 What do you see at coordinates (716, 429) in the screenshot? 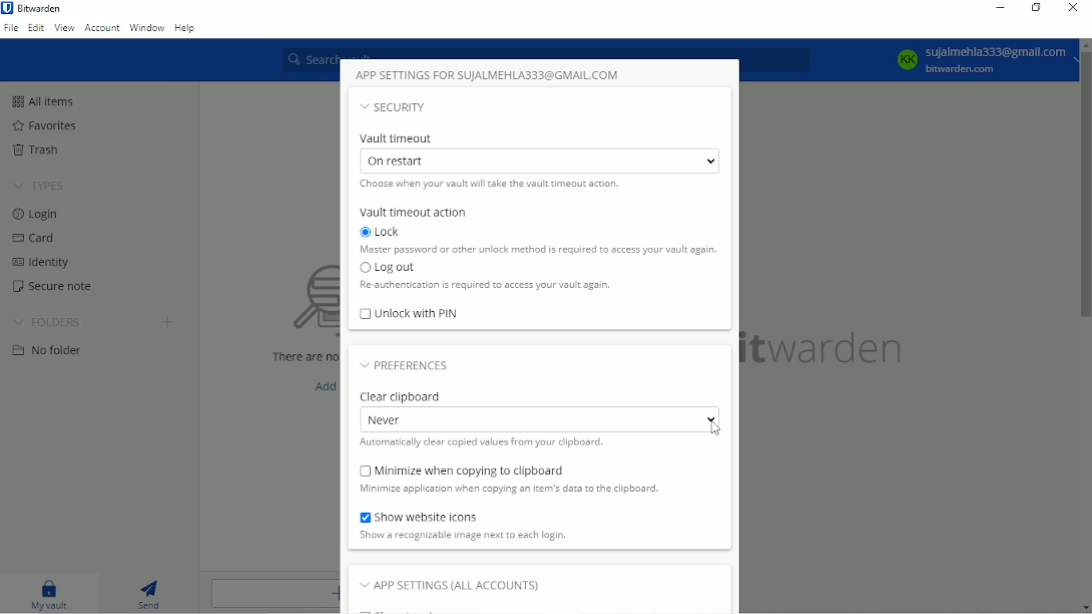
I see `Cursor` at bounding box center [716, 429].